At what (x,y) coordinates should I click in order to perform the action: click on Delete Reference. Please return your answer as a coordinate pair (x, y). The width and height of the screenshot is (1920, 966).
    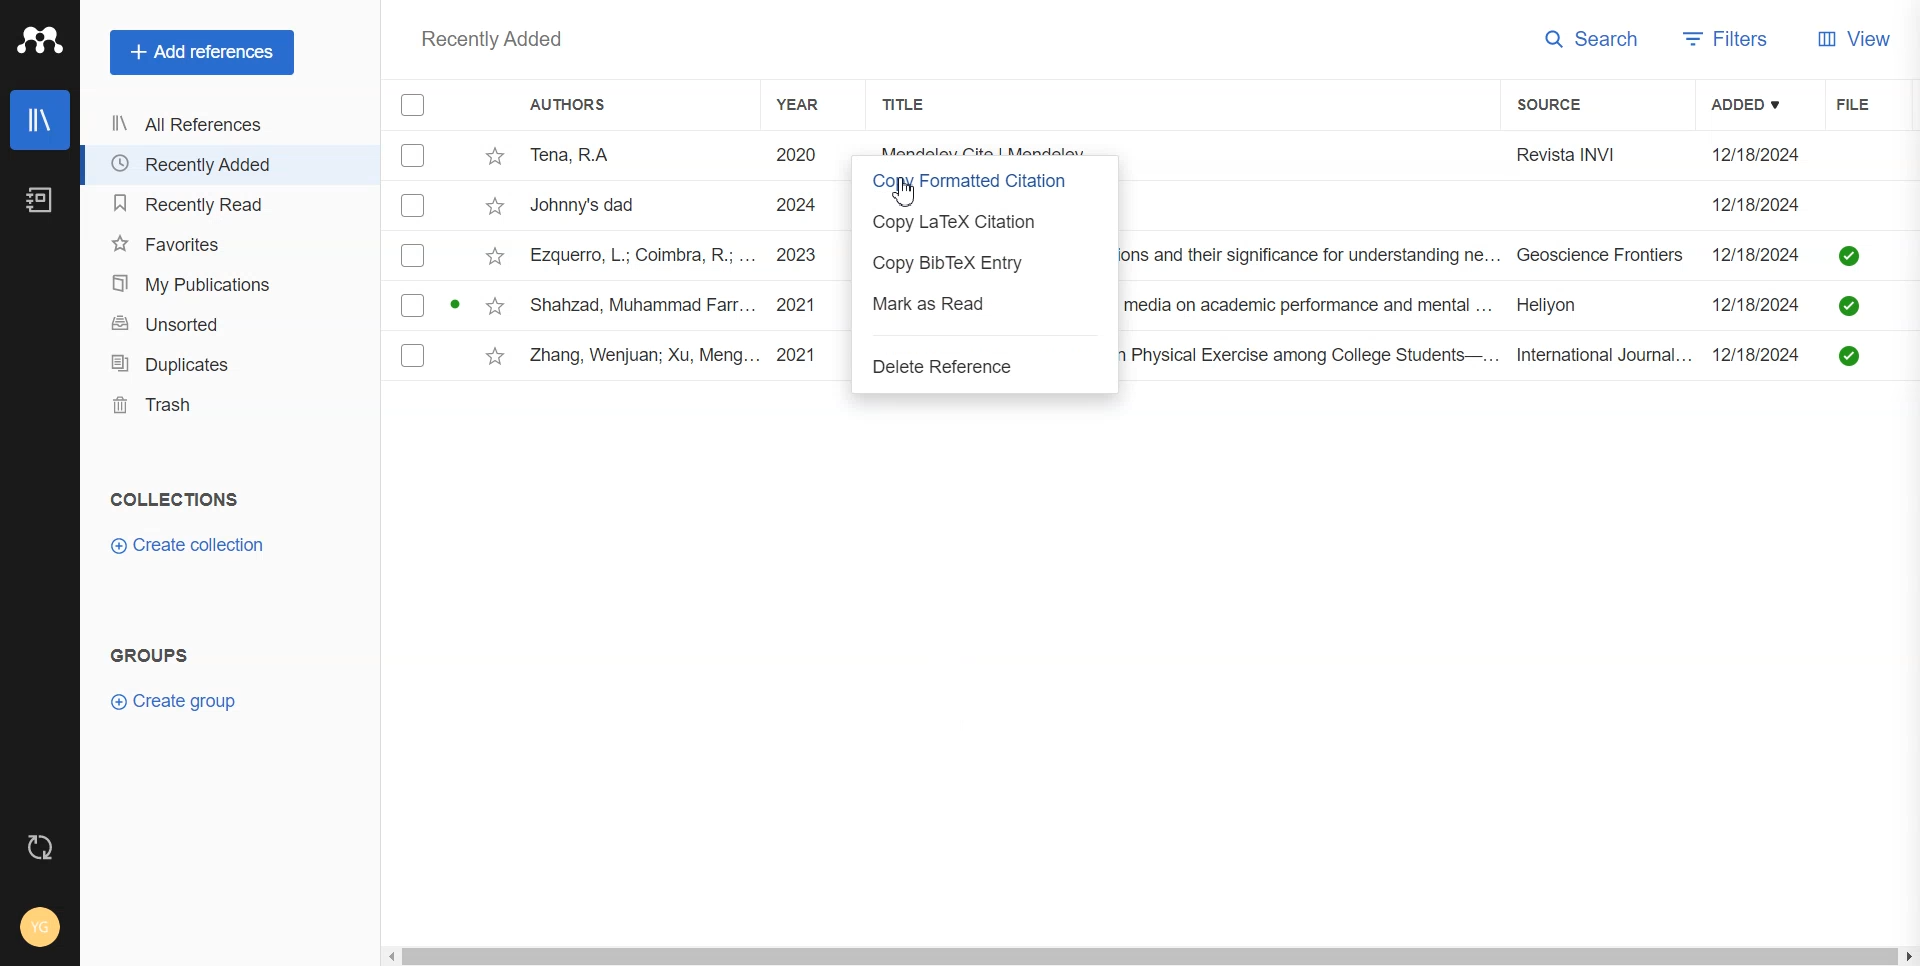
    Looking at the image, I should click on (983, 368).